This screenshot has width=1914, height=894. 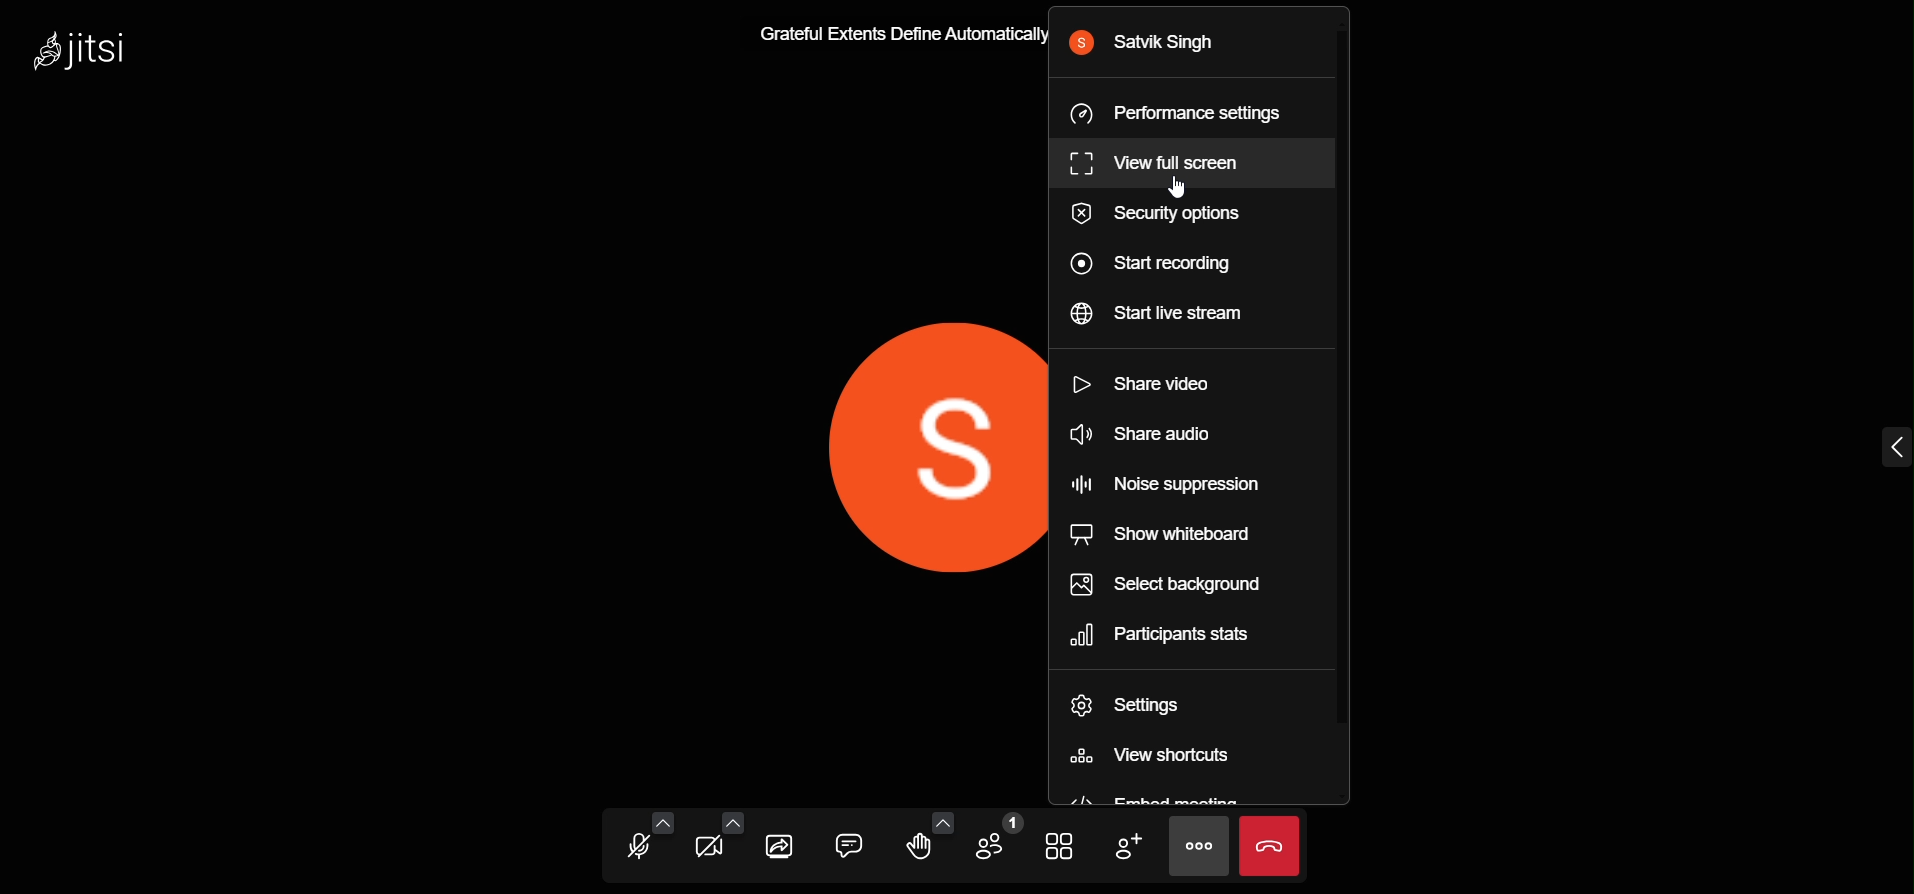 What do you see at coordinates (1178, 112) in the screenshot?
I see `performance setting` at bounding box center [1178, 112].